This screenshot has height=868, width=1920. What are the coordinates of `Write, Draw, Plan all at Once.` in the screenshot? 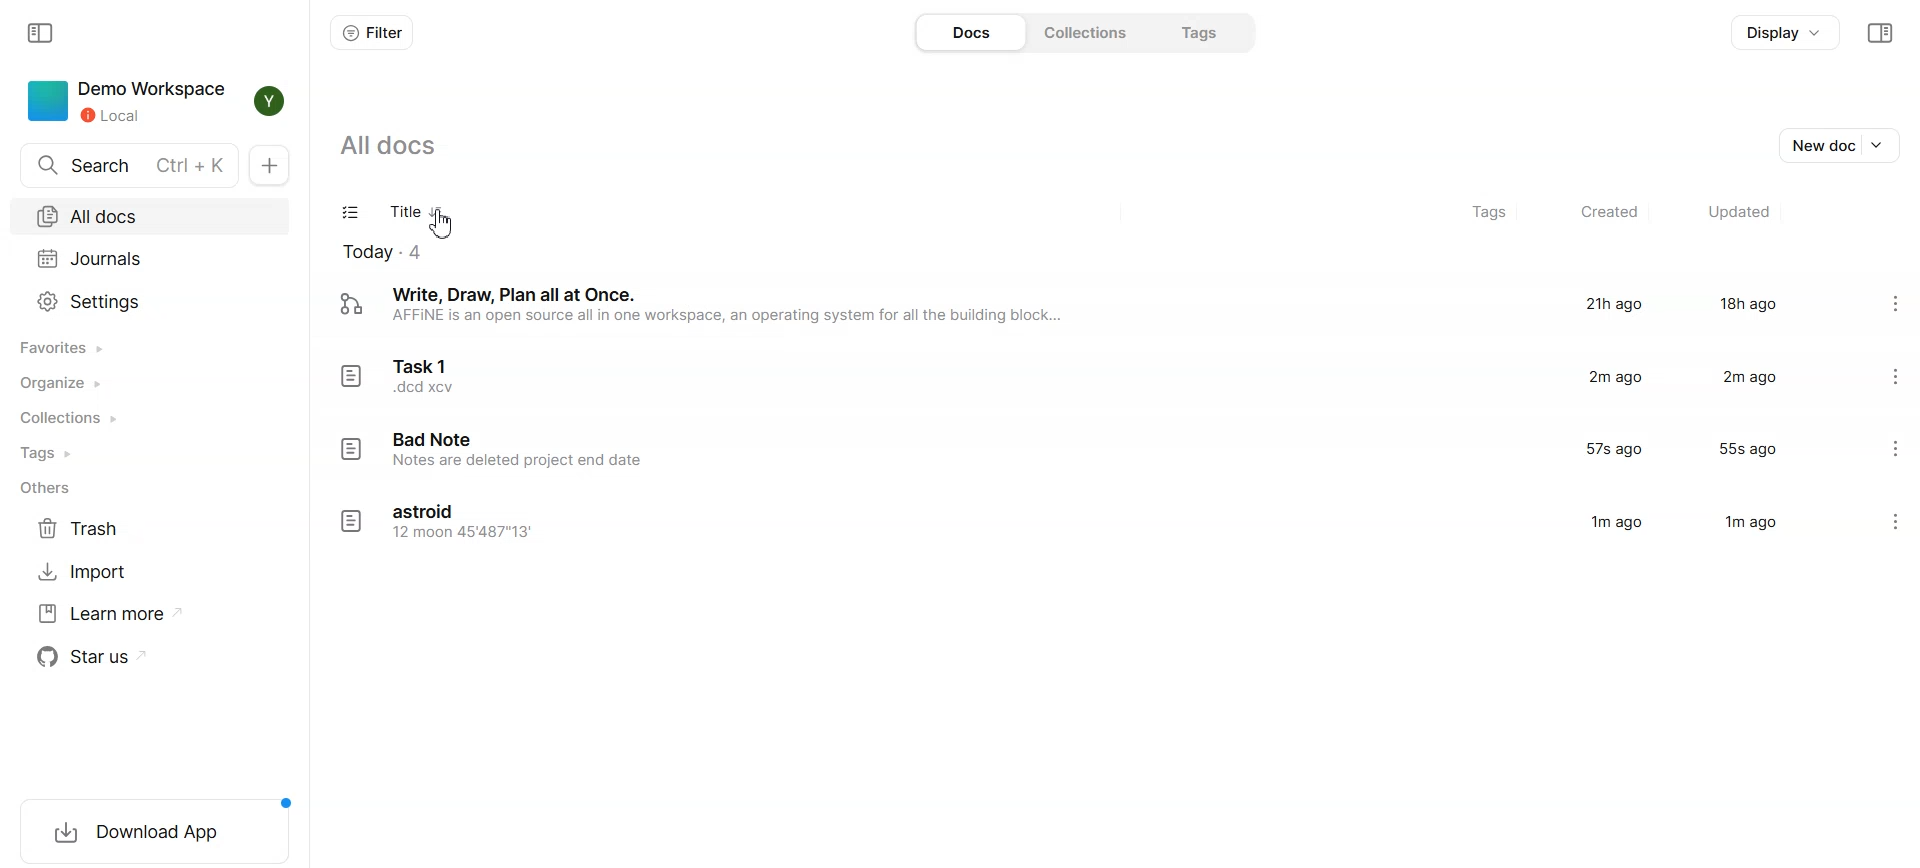 It's located at (514, 293).